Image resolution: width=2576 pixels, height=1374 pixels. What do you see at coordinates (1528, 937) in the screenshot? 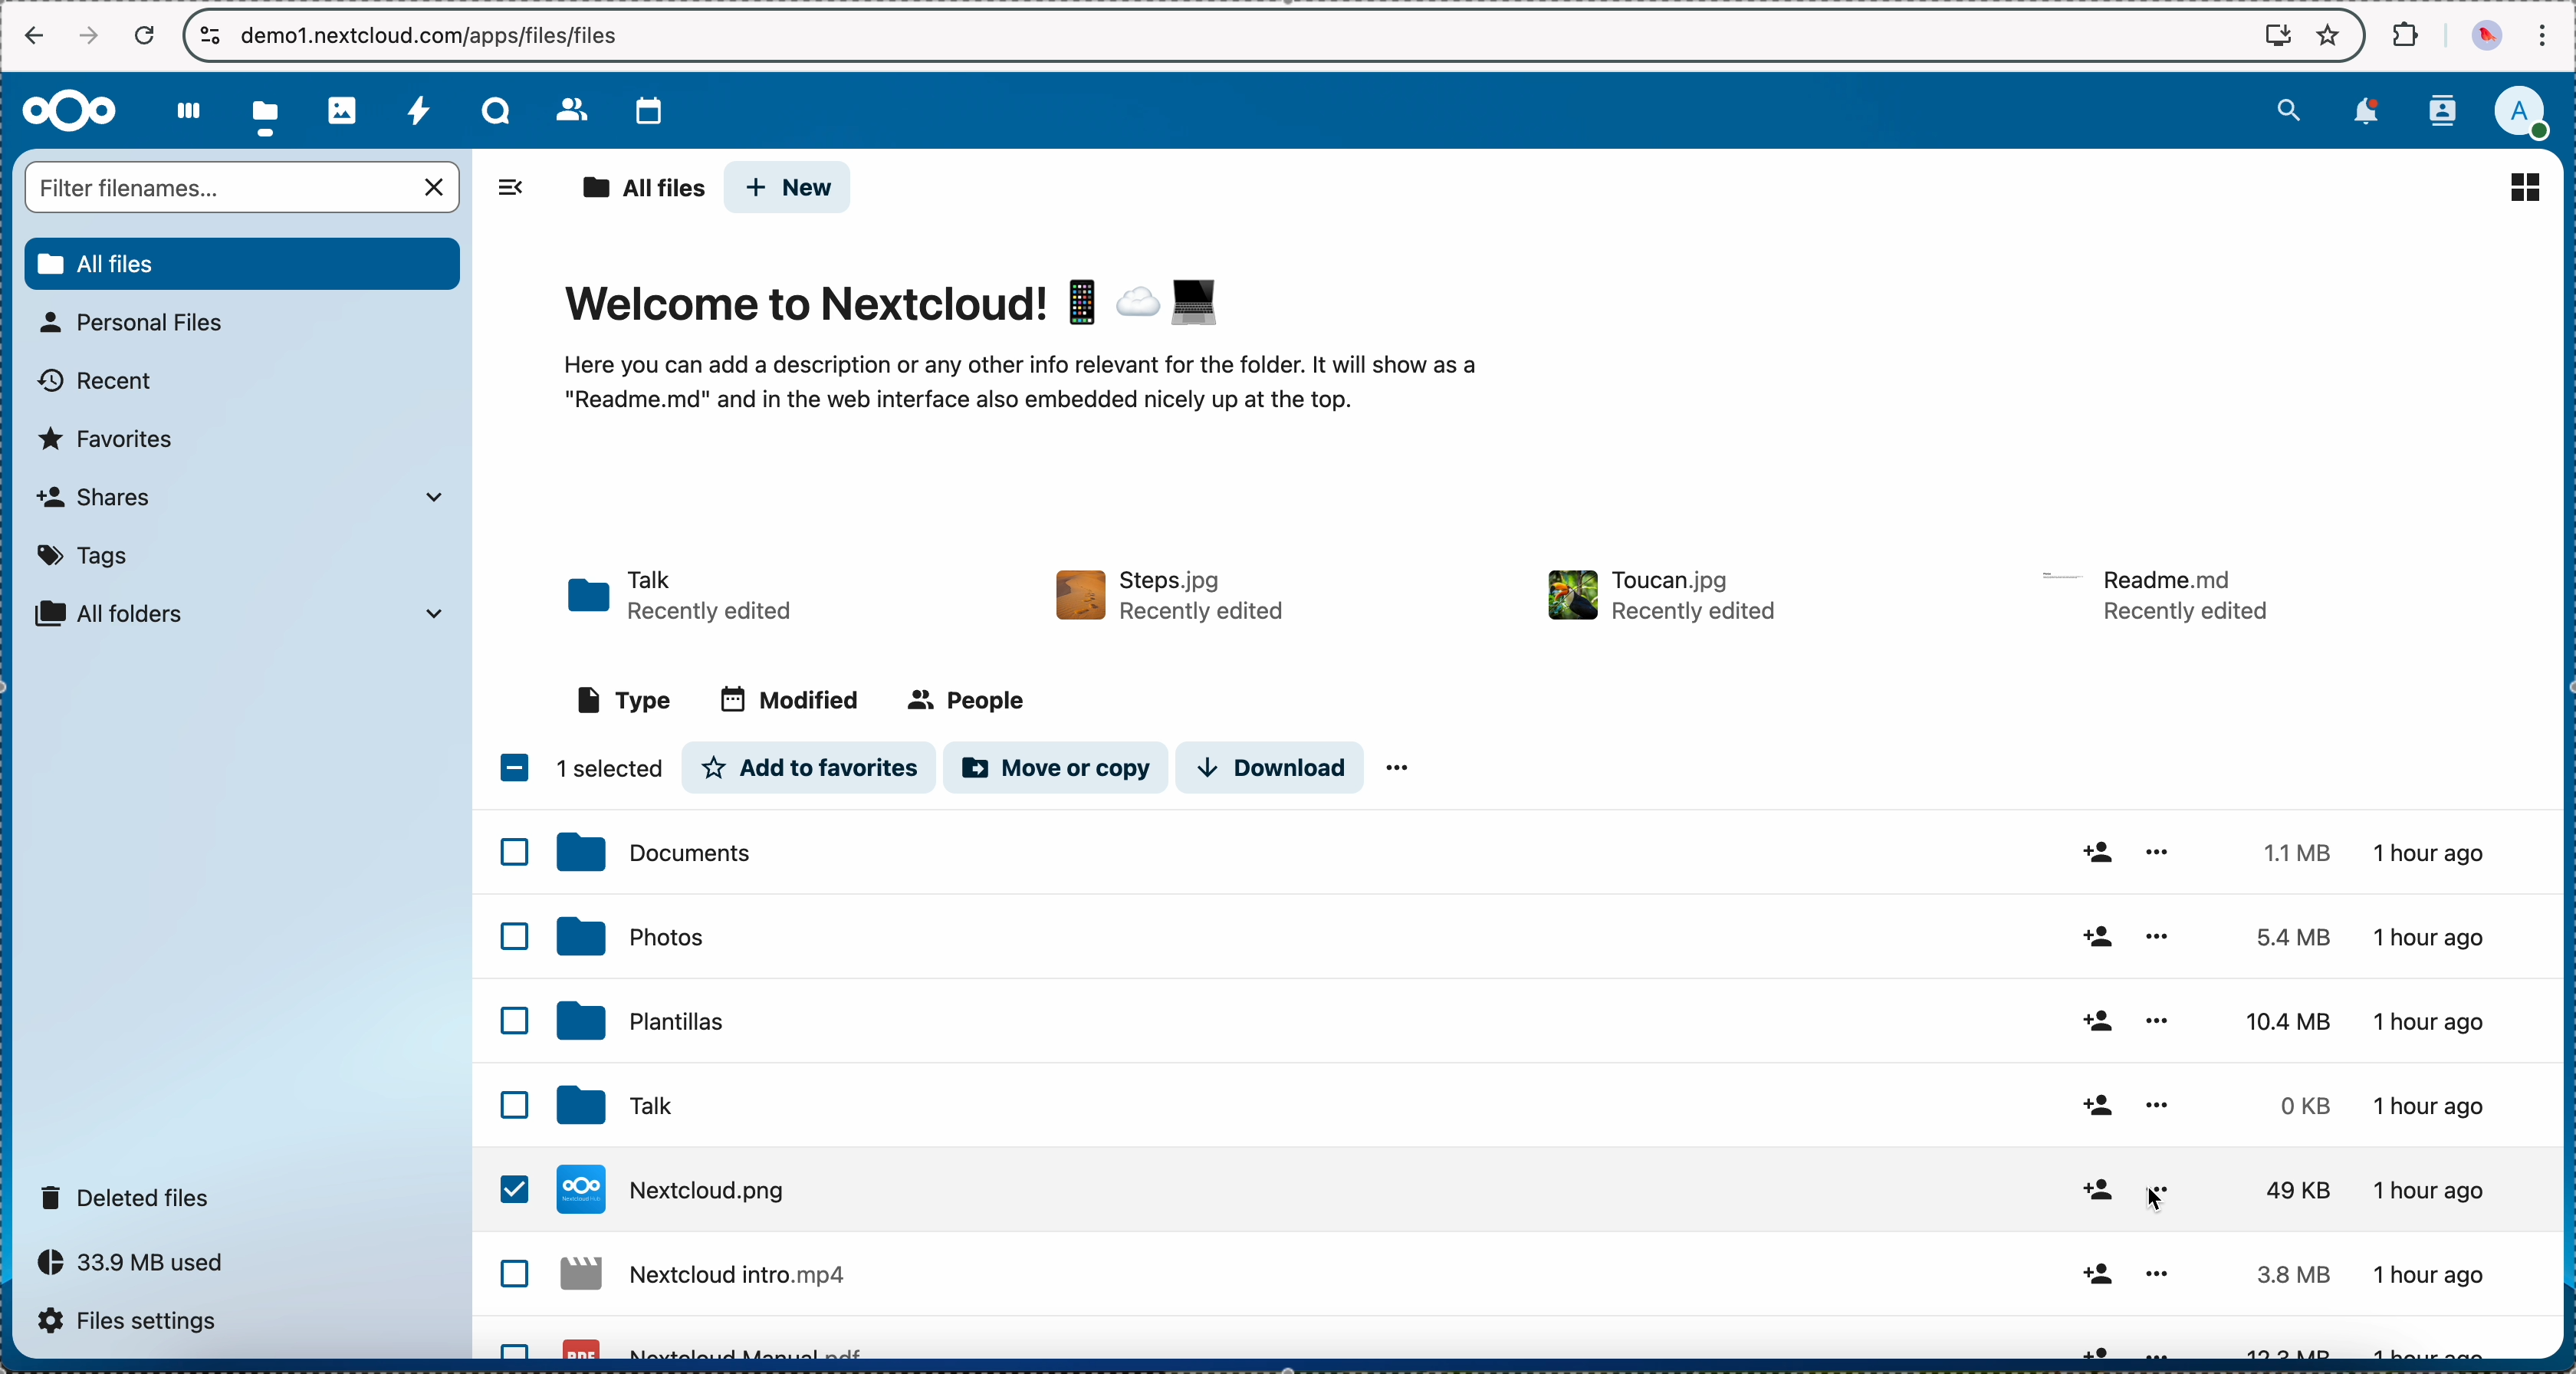
I see `photos` at bounding box center [1528, 937].